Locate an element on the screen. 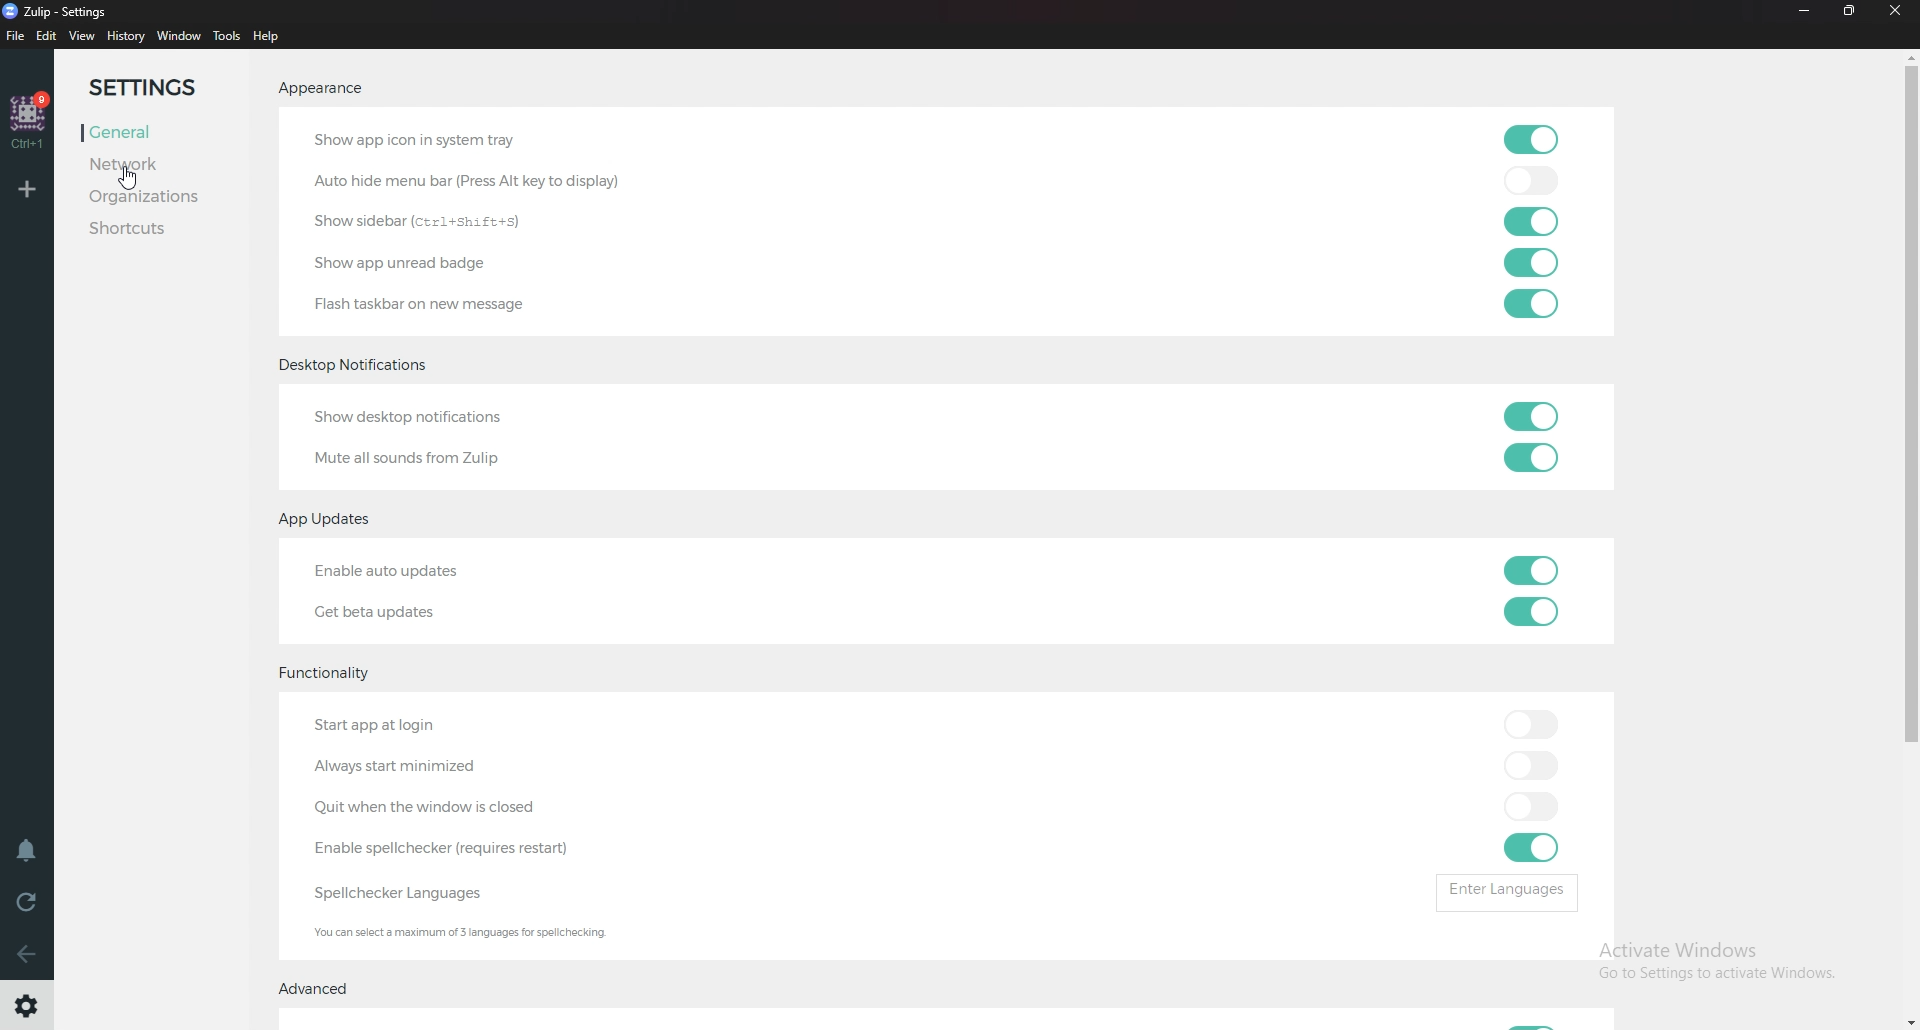 The image size is (1920, 1030). Spell Checker languages is located at coordinates (402, 894).